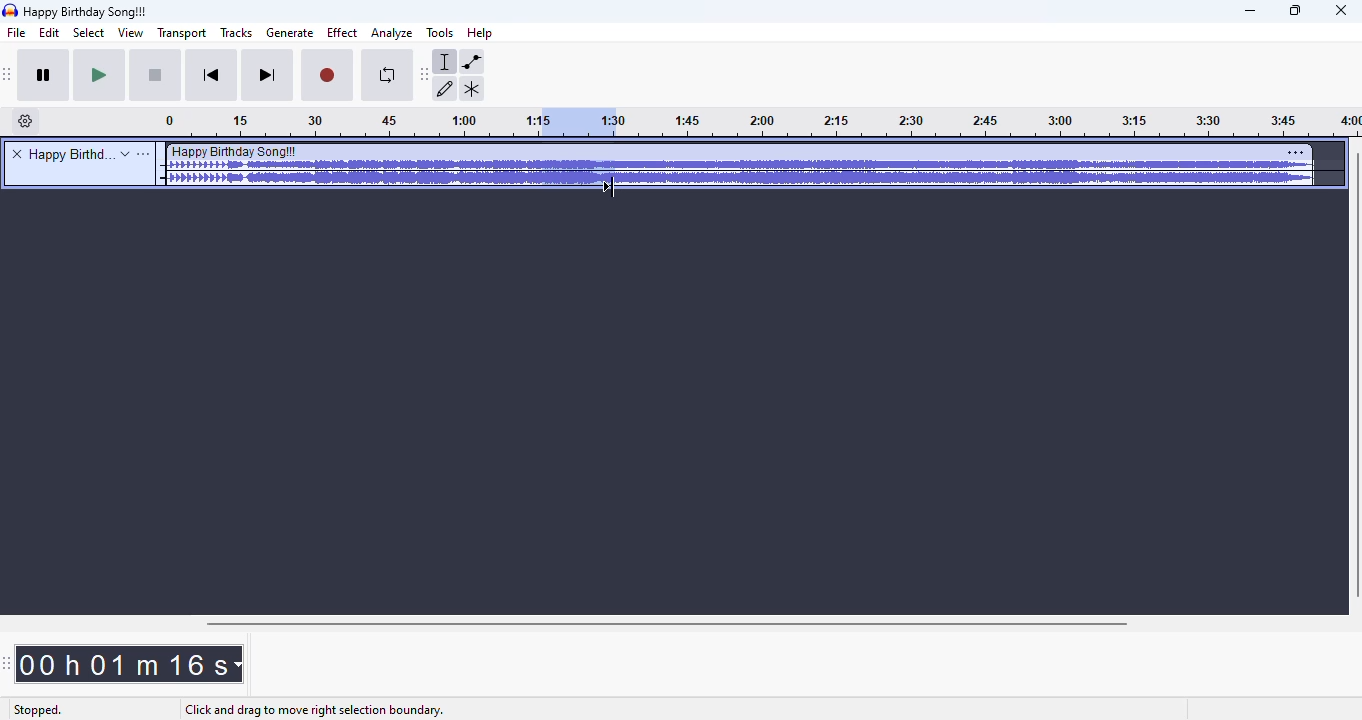  I want to click on audio track, so click(738, 165).